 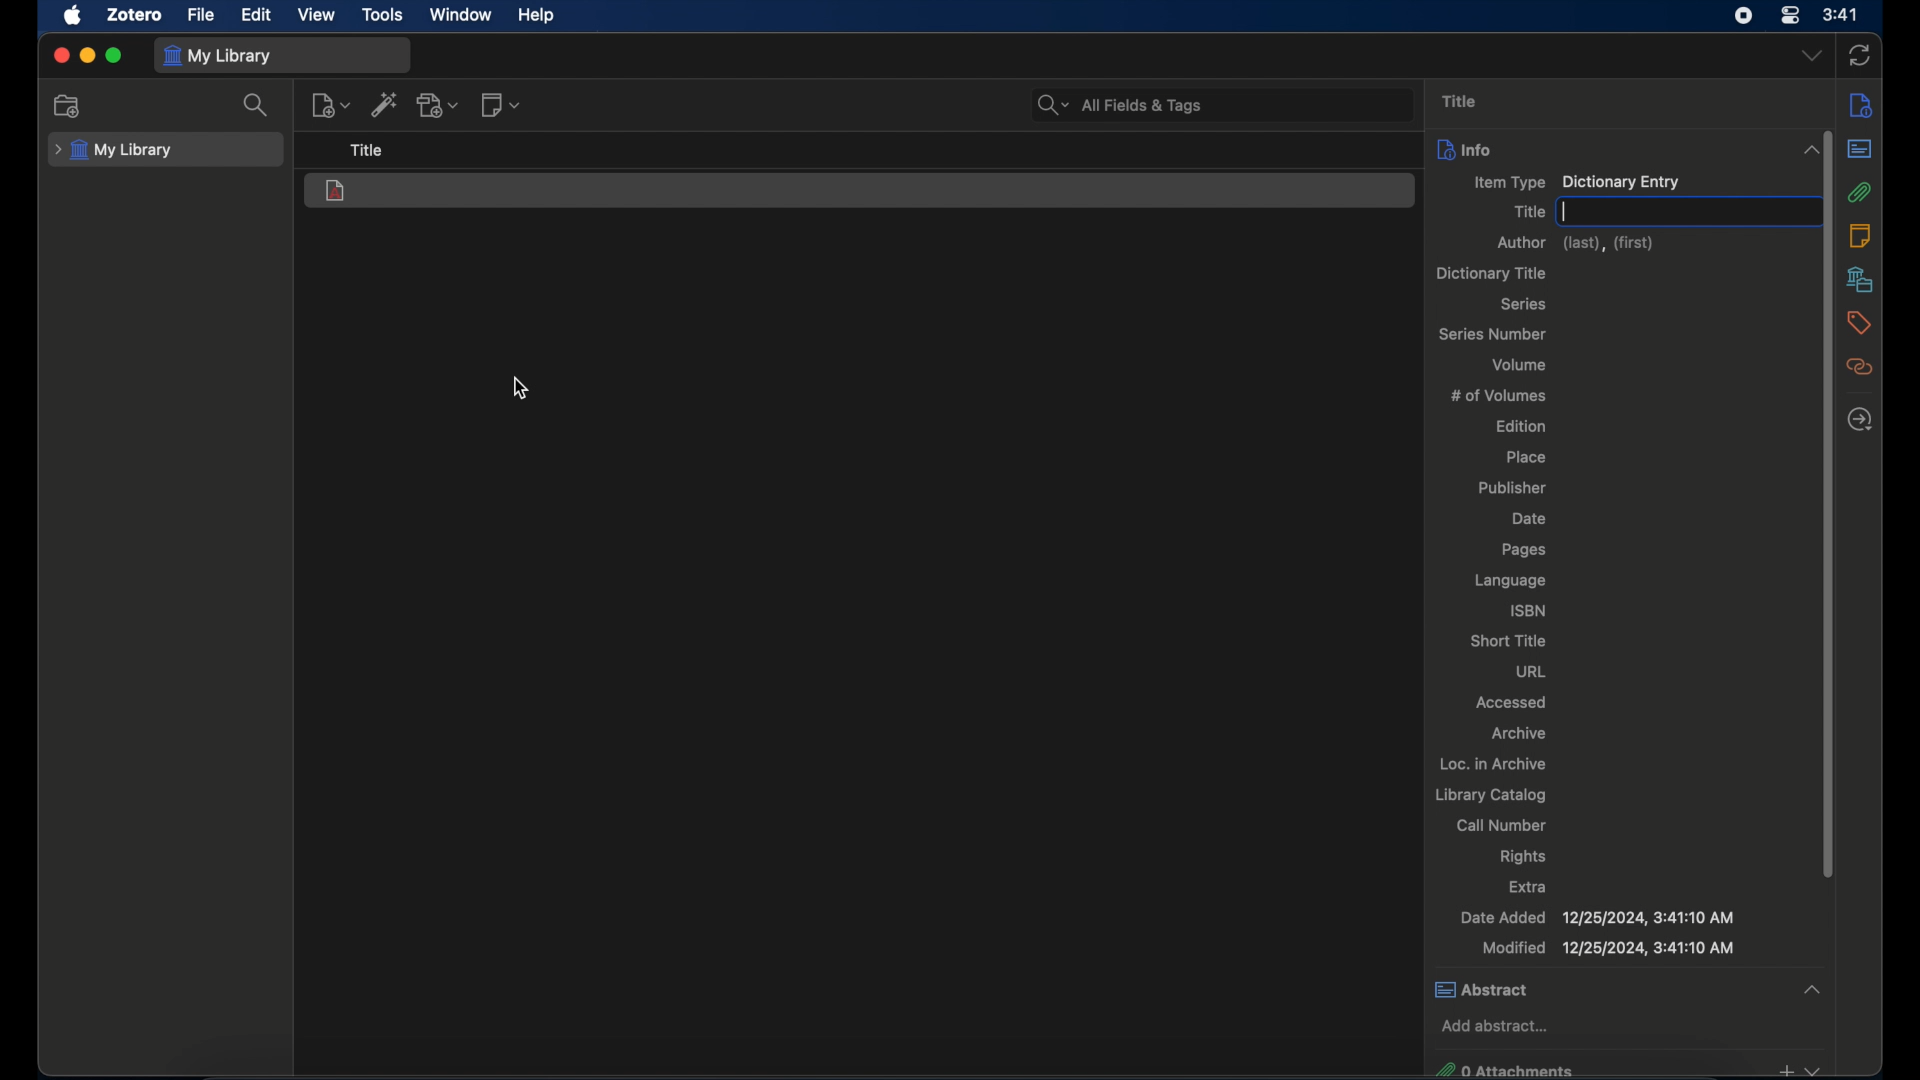 What do you see at coordinates (256, 105) in the screenshot?
I see `search` at bounding box center [256, 105].